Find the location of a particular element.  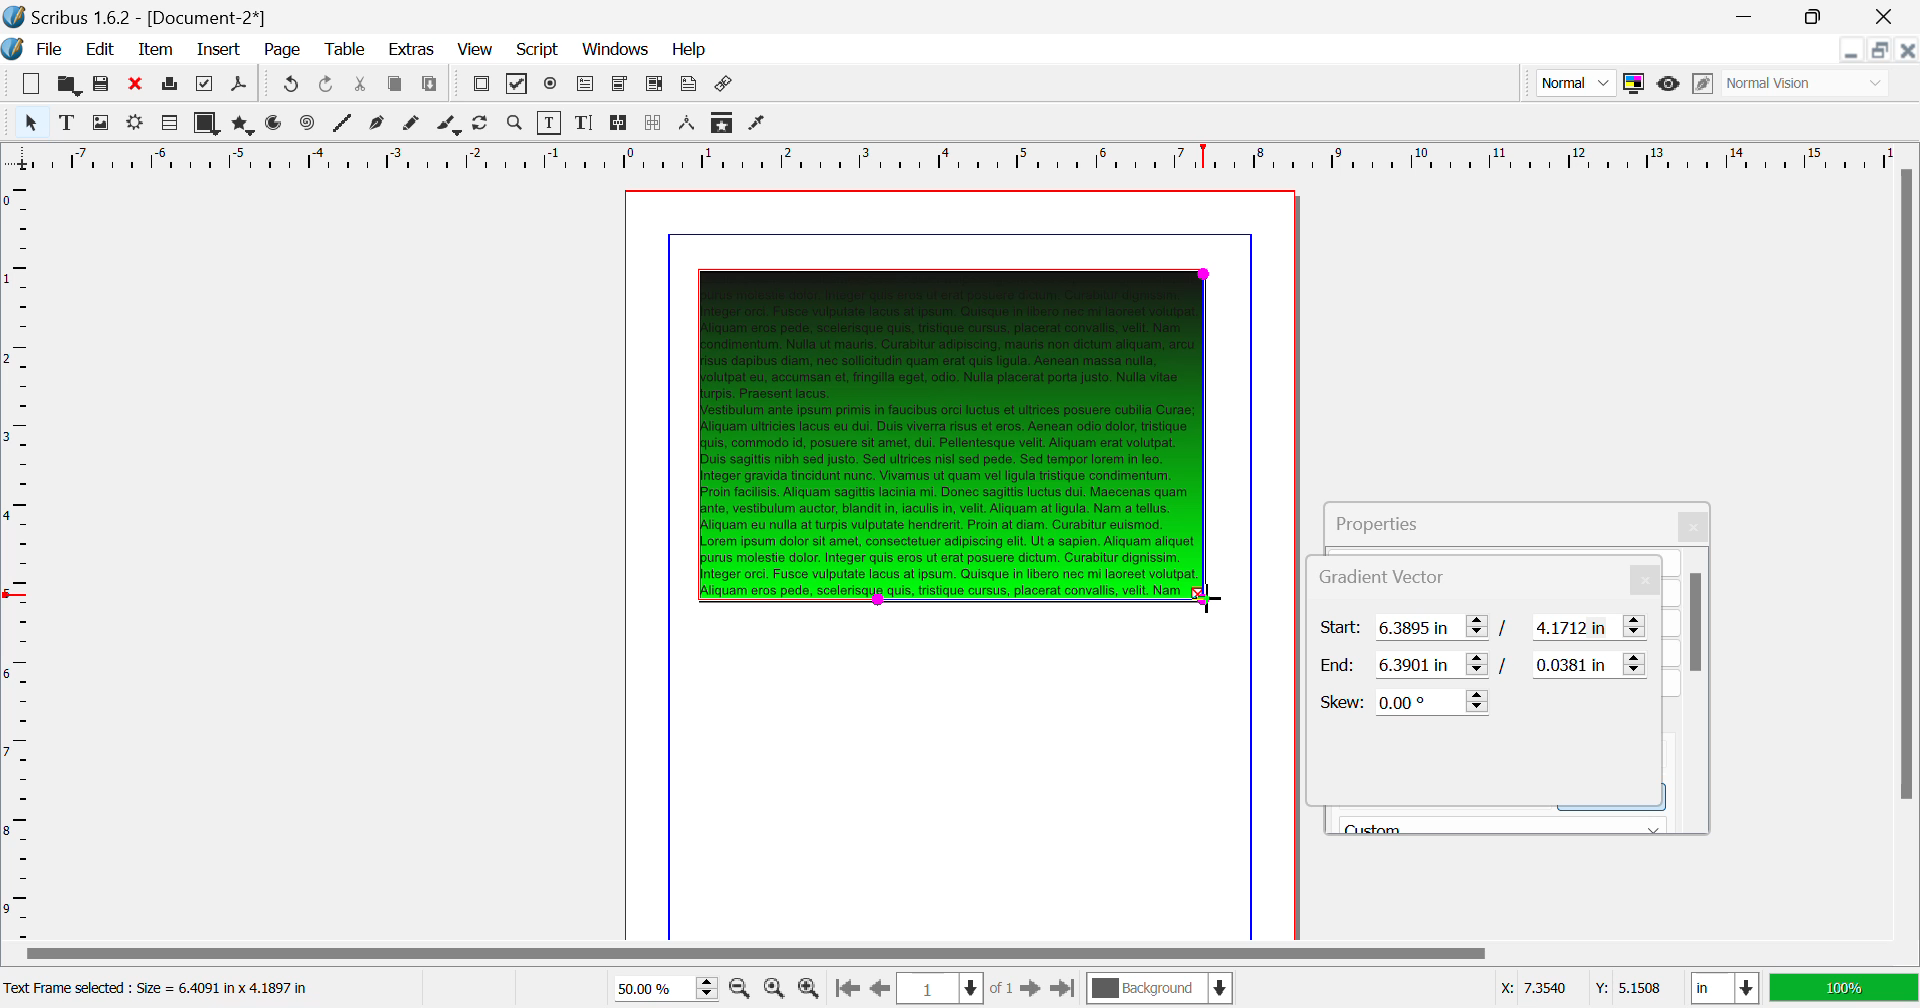

Edit Text with Story Editor is located at coordinates (584, 123).